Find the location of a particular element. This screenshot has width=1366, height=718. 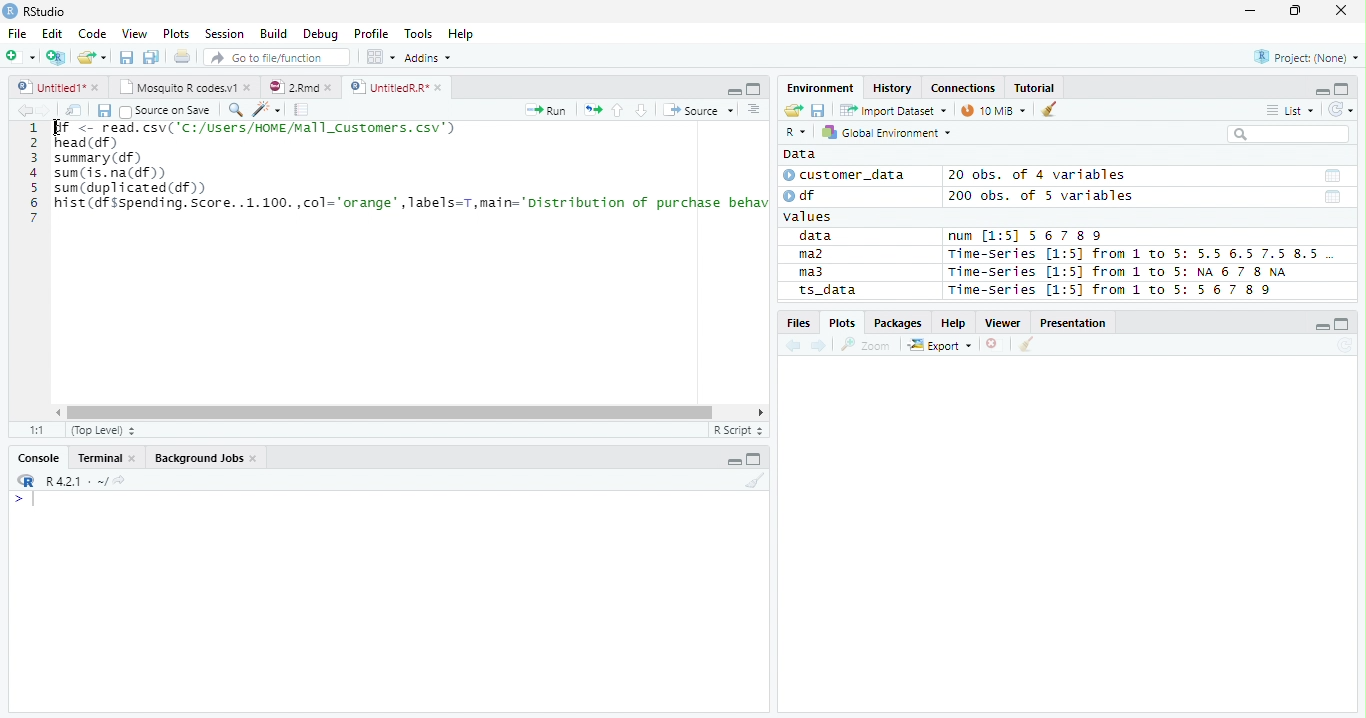

Time-Series [1:5] from 1 to 5: 56 7 8 9 is located at coordinates (1112, 290).